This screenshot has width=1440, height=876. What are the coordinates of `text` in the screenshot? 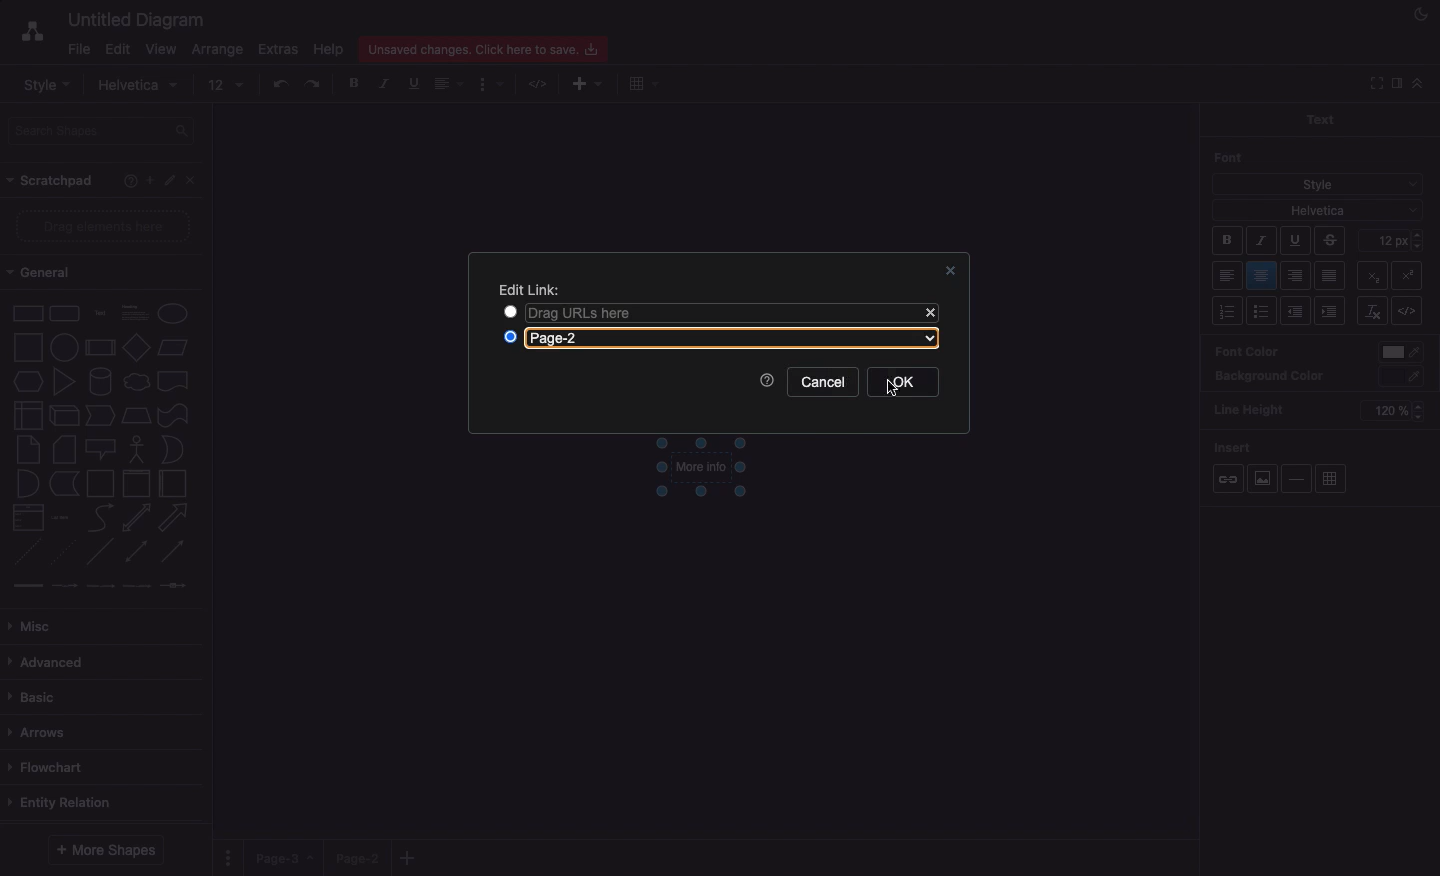 It's located at (101, 315).